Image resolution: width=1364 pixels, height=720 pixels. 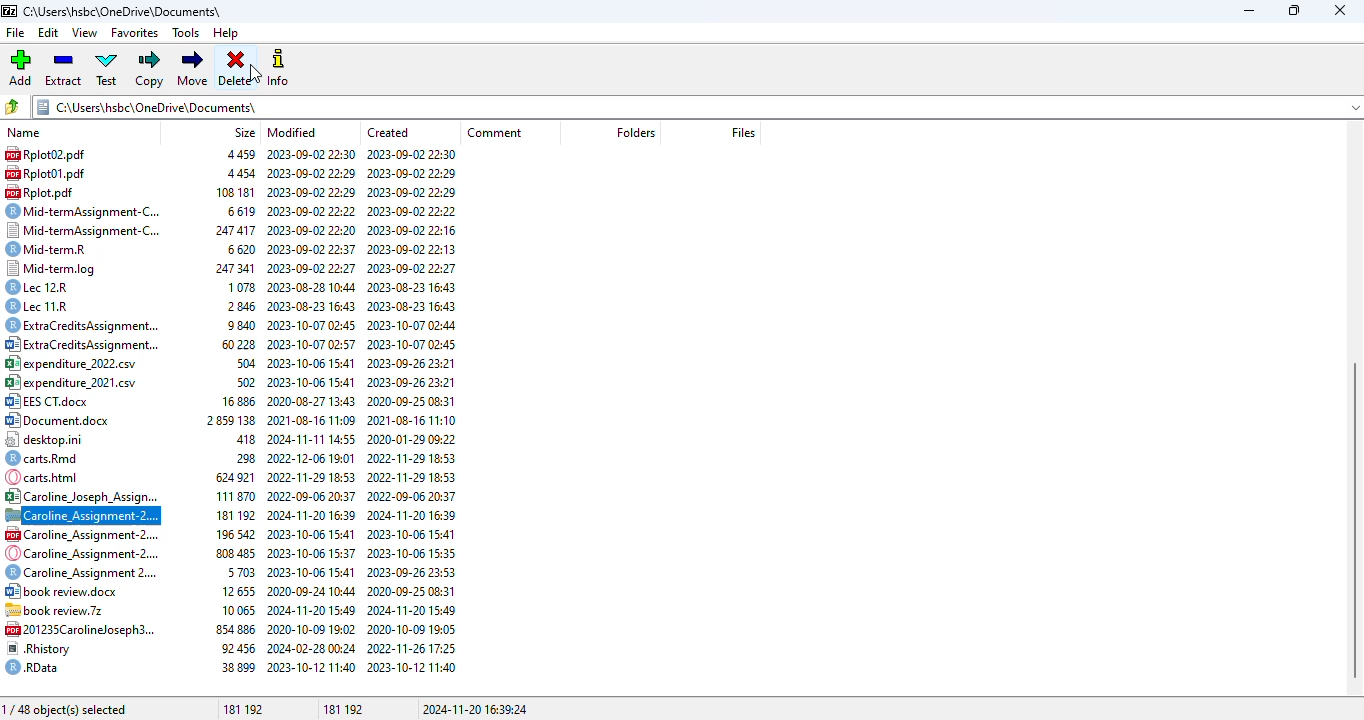 I want to click on 2024-02-28 00:24, so click(x=312, y=647).